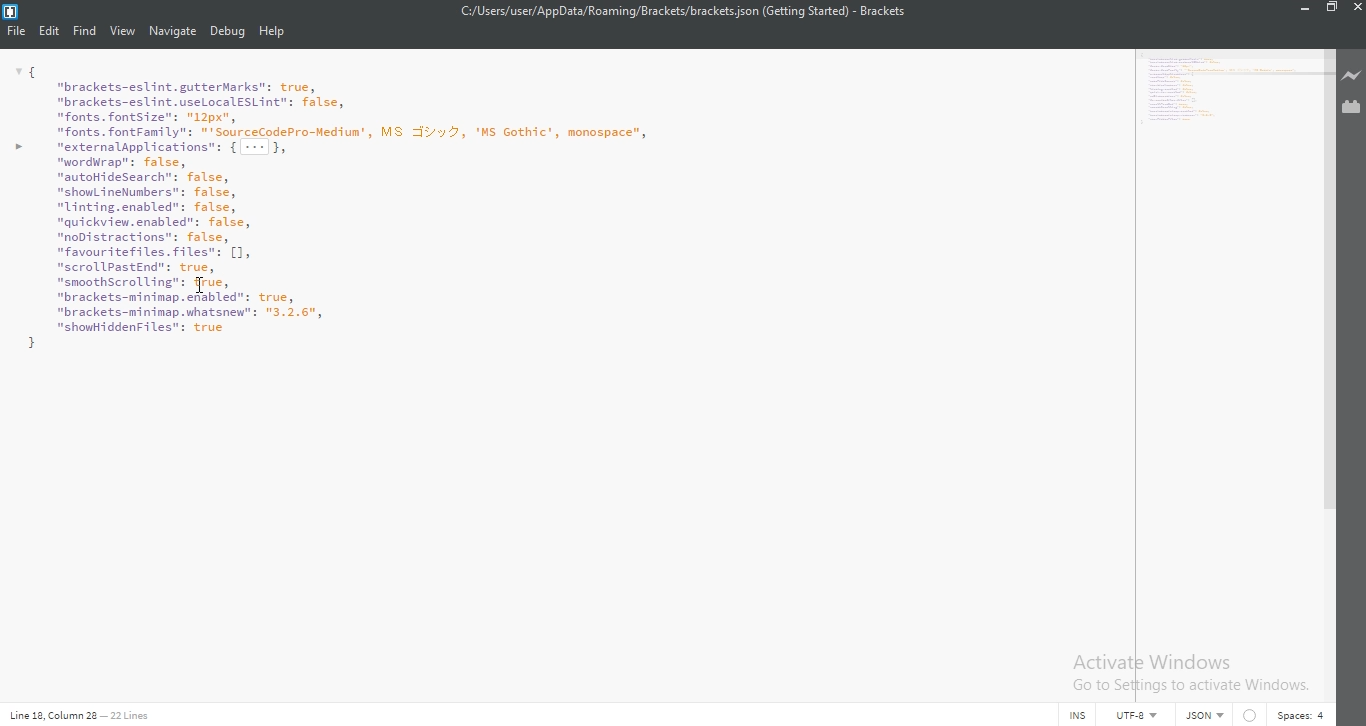 This screenshot has width=1366, height=726. Describe the element at coordinates (1301, 715) in the screenshot. I see `space:4` at that location.